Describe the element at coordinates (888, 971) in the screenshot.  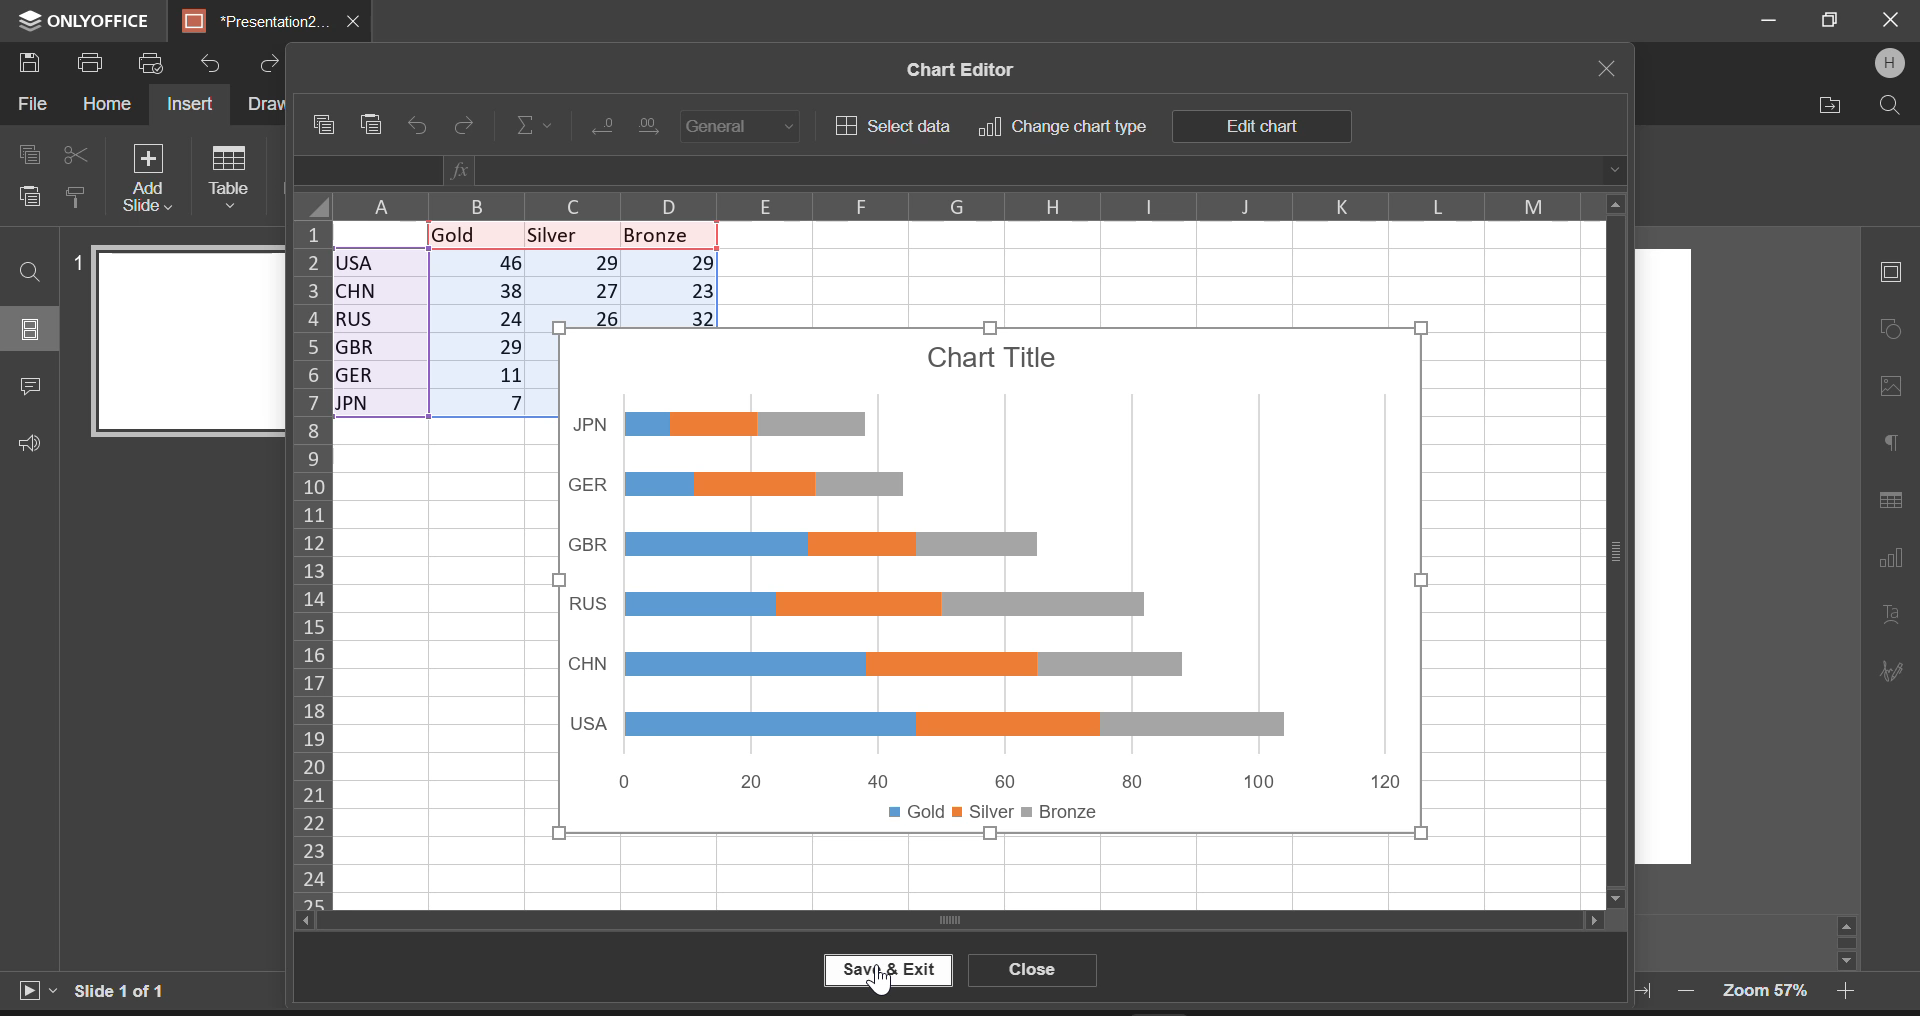
I see `Save & Exit` at that location.